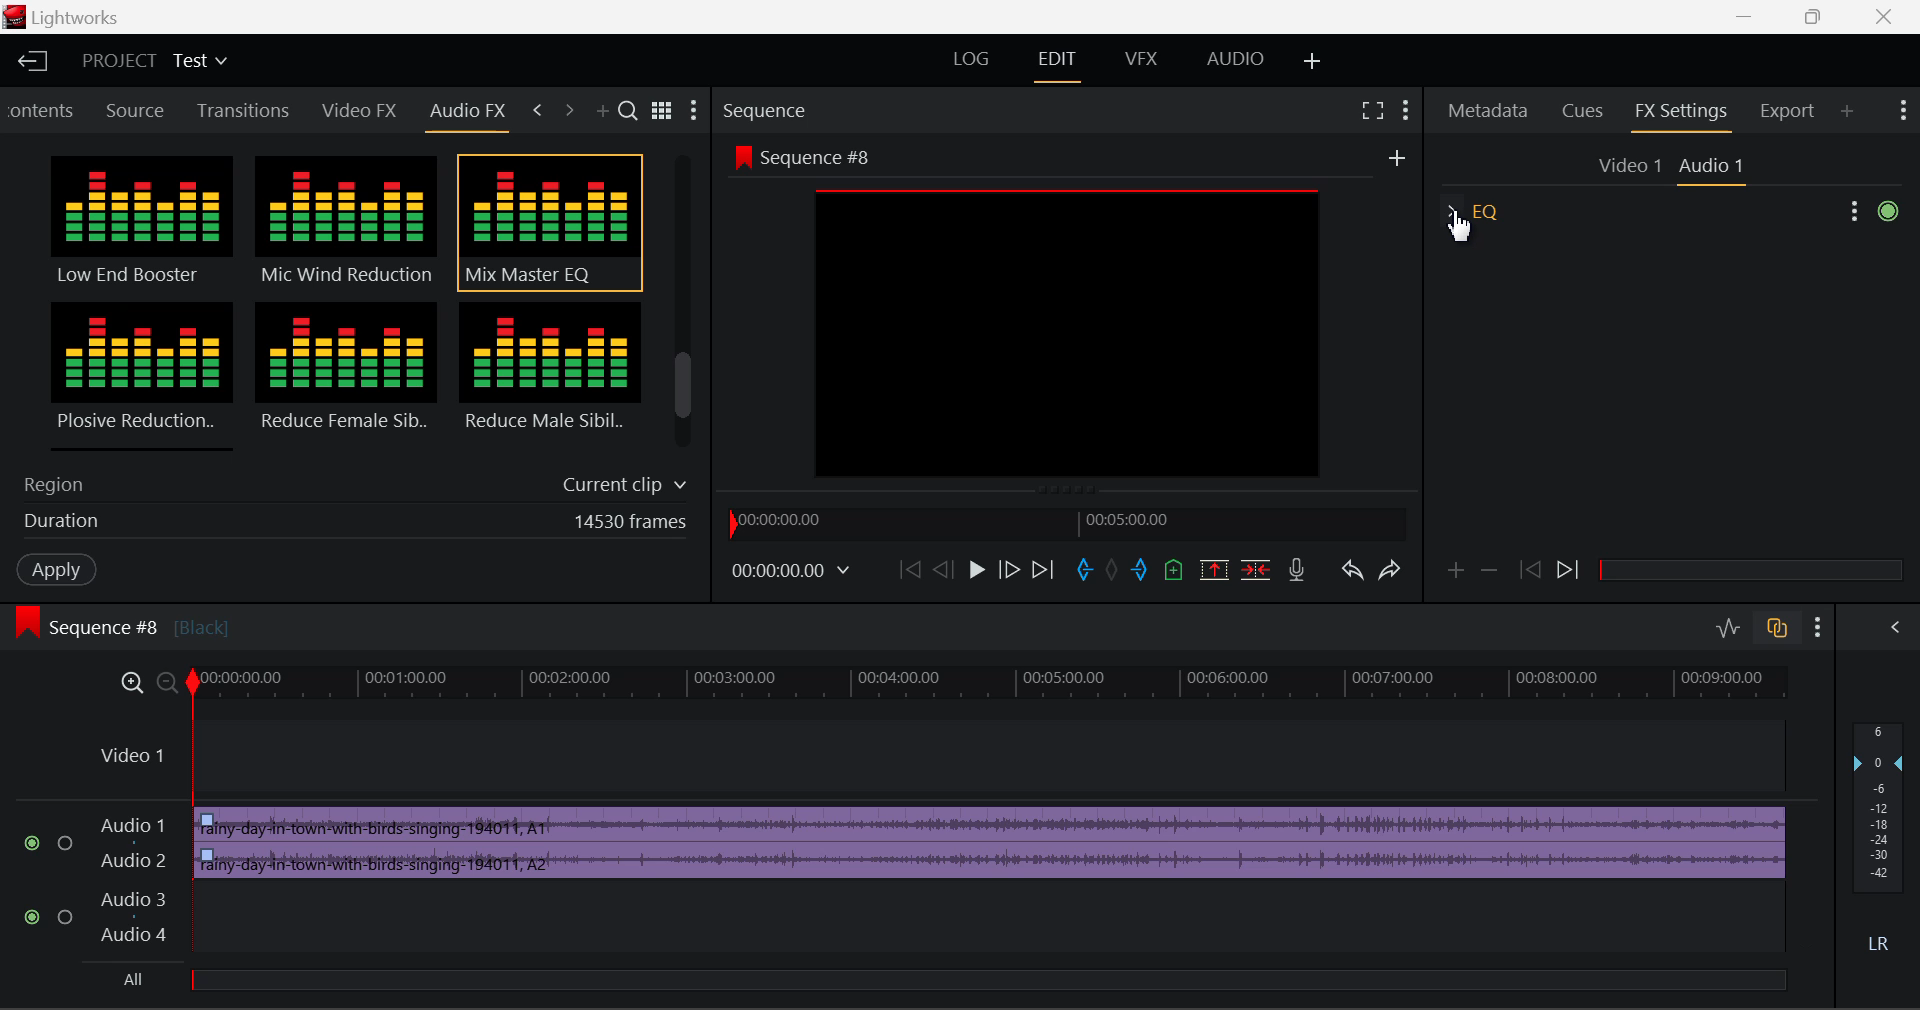  What do you see at coordinates (546, 223) in the screenshot?
I see `Mix Master EQ` at bounding box center [546, 223].